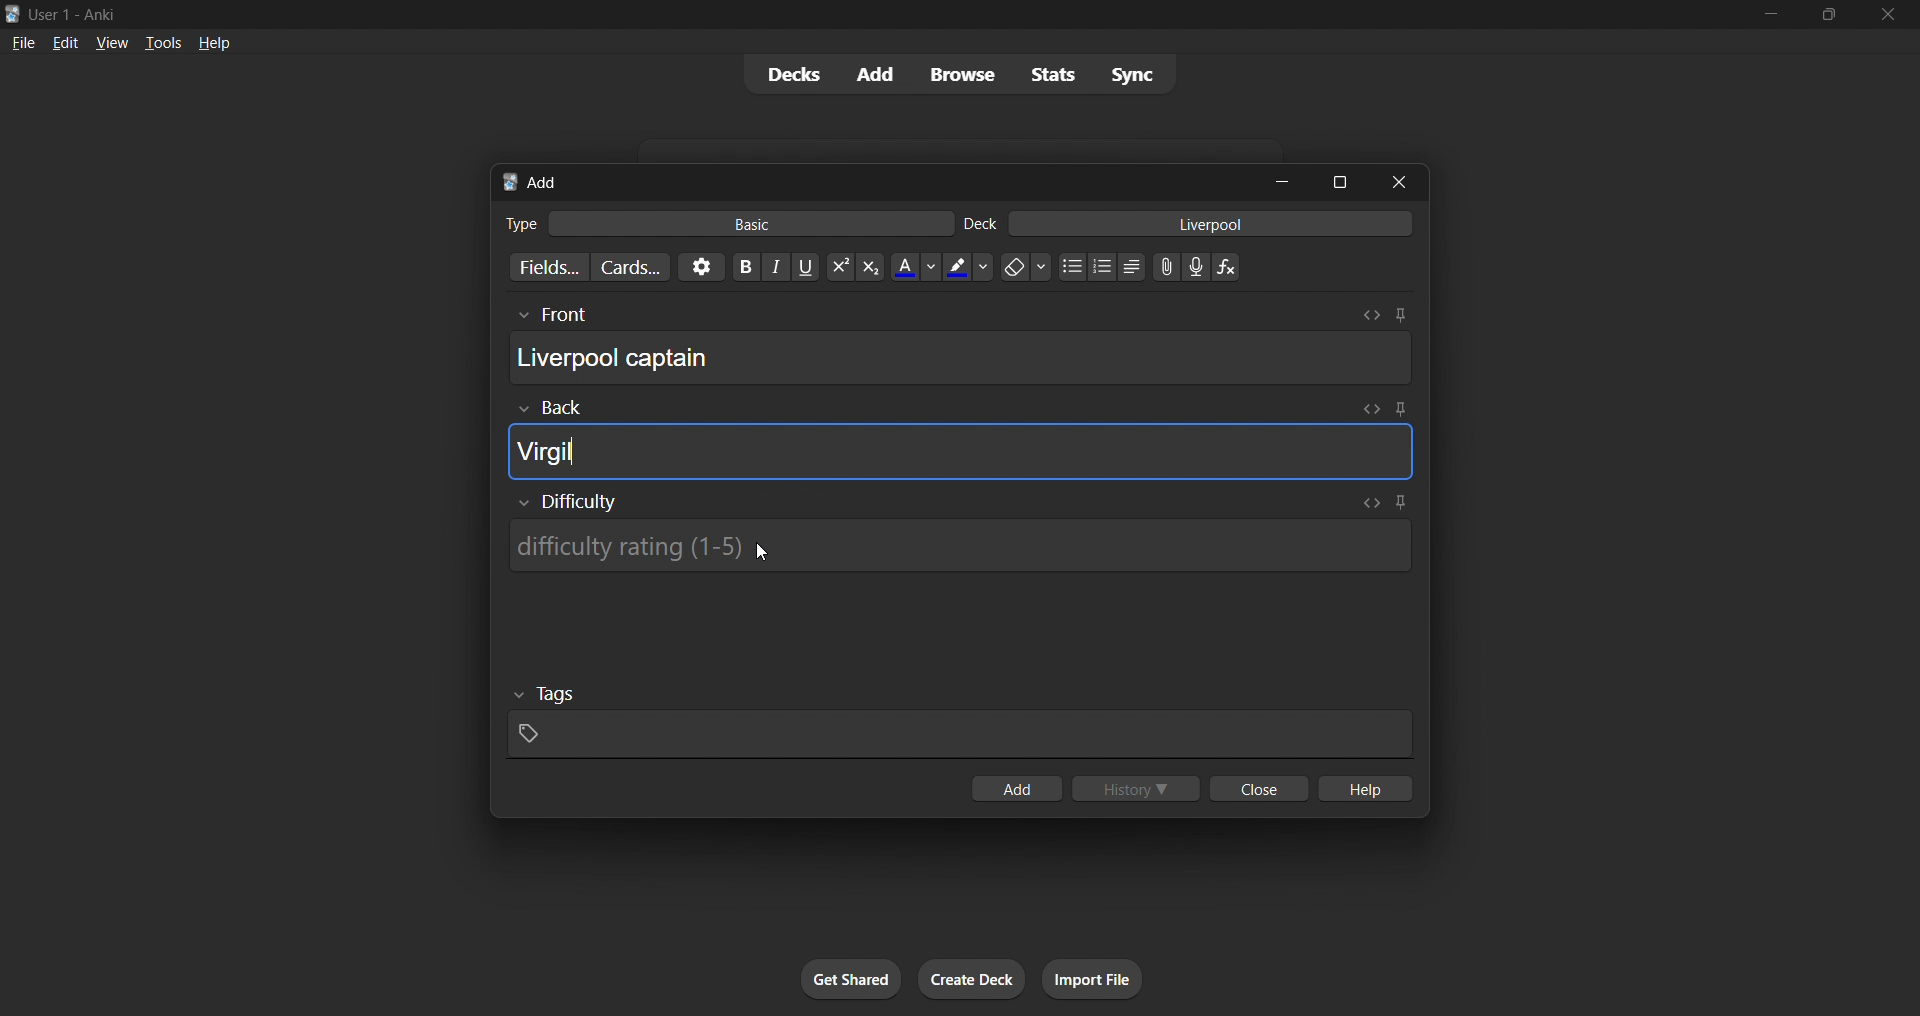 This screenshot has height=1016, width=1920. What do you see at coordinates (1211, 223) in the screenshot?
I see `card deck input` at bounding box center [1211, 223].